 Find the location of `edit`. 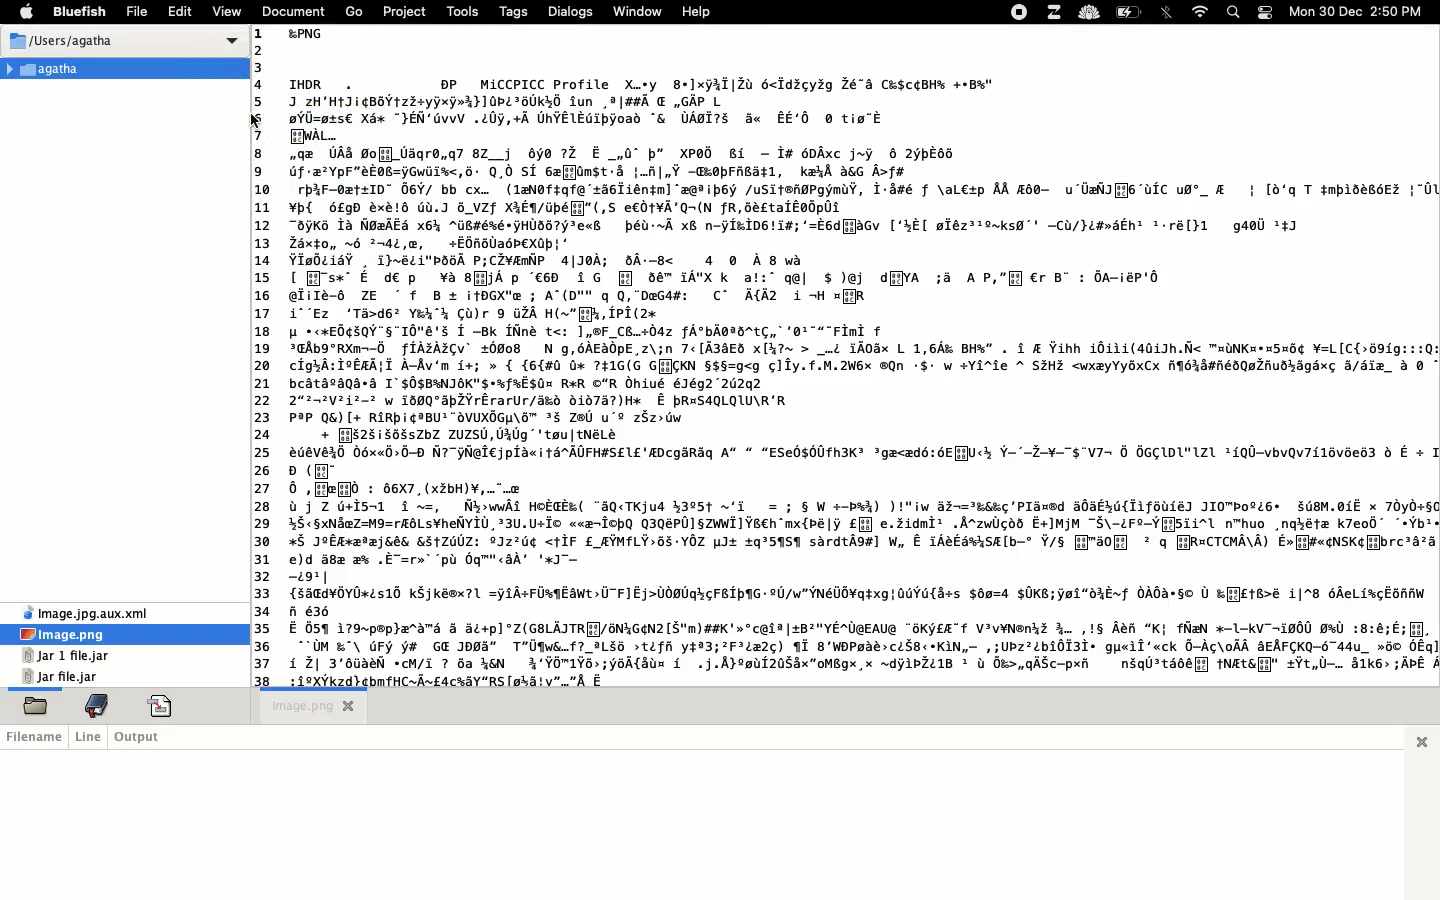

edit is located at coordinates (179, 10).